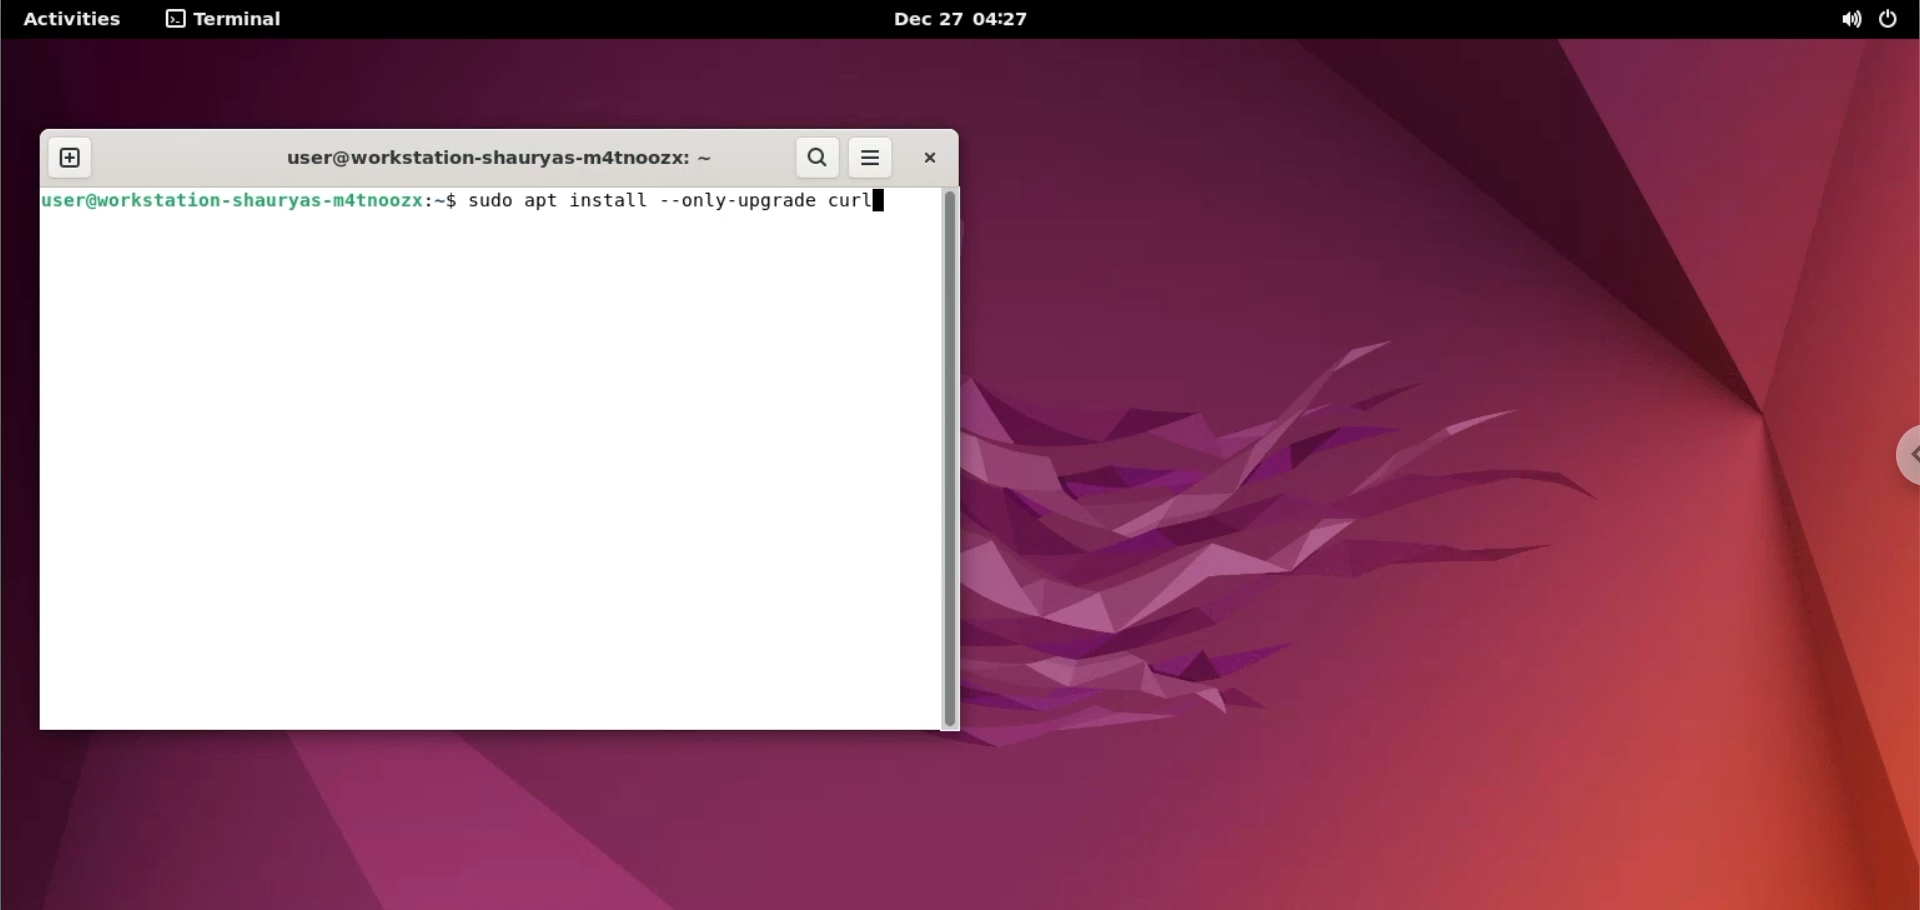 The image size is (1920, 910). What do you see at coordinates (665, 203) in the screenshot?
I see `sudo apt install --only--upgrade curl` at bounding box center [665, 203].